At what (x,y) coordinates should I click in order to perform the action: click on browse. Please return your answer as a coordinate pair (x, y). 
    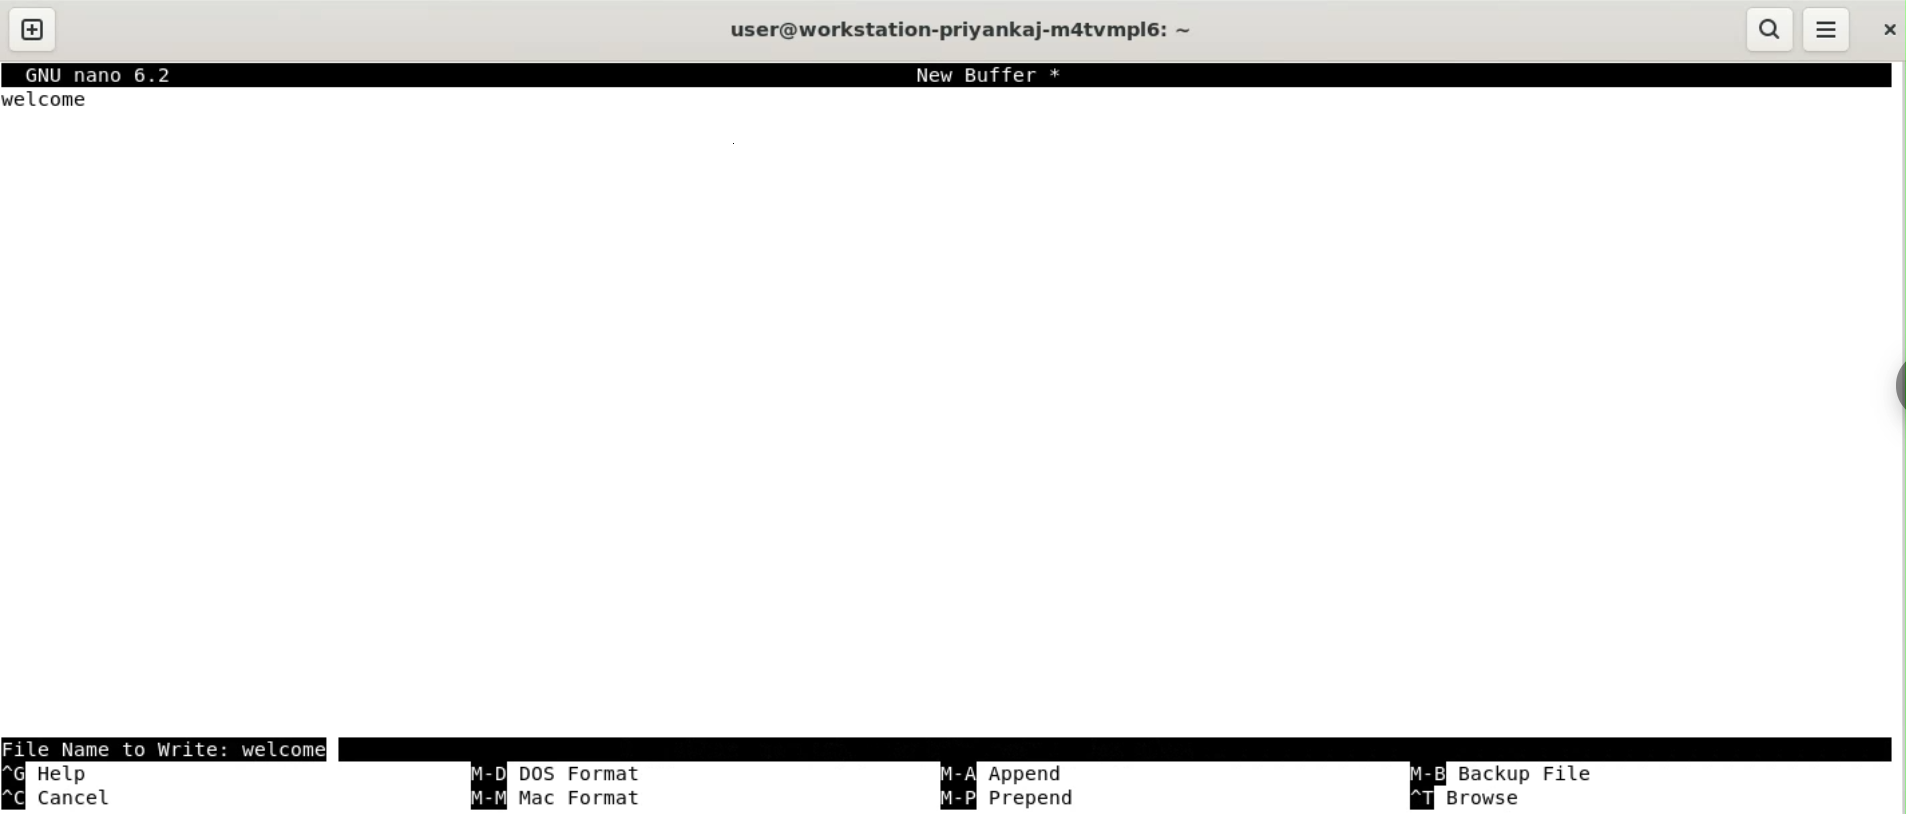
    Looking at the image, I should click on (1478, 799).